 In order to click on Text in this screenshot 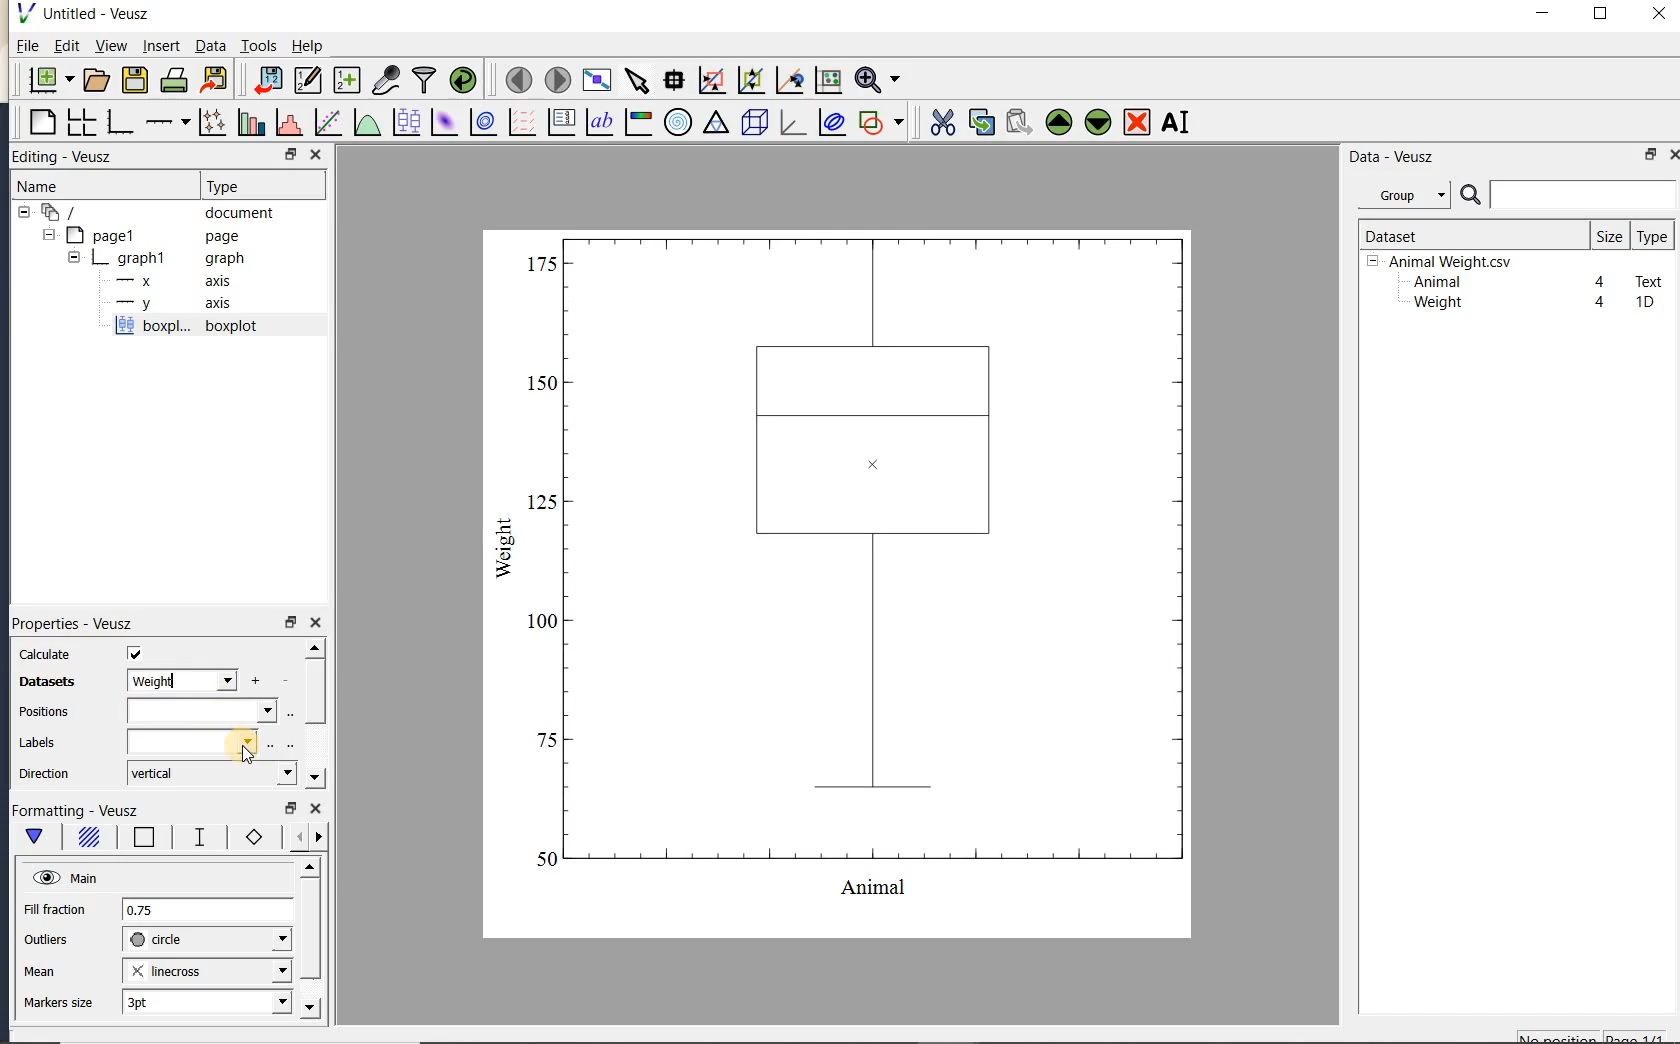, I will do `click(1650, 279)`.